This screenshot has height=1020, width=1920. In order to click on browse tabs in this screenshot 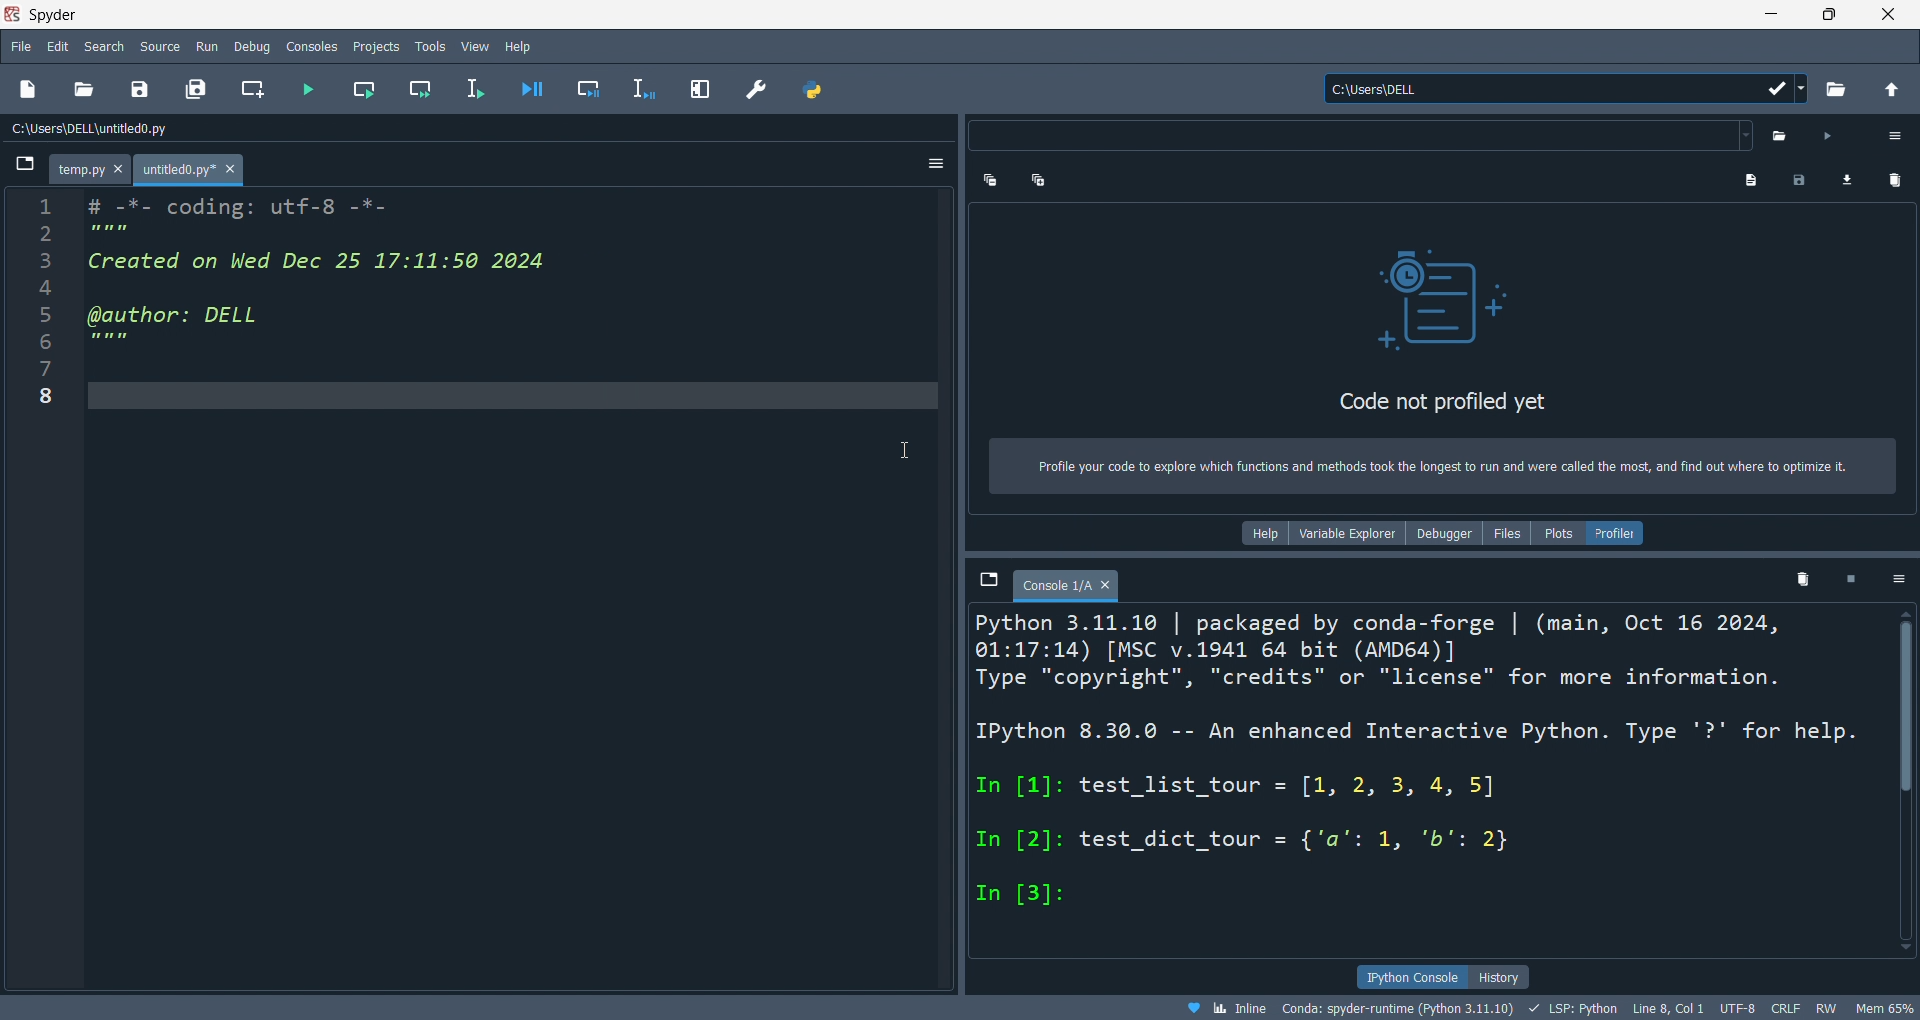, I will do `click(26, 168)`.